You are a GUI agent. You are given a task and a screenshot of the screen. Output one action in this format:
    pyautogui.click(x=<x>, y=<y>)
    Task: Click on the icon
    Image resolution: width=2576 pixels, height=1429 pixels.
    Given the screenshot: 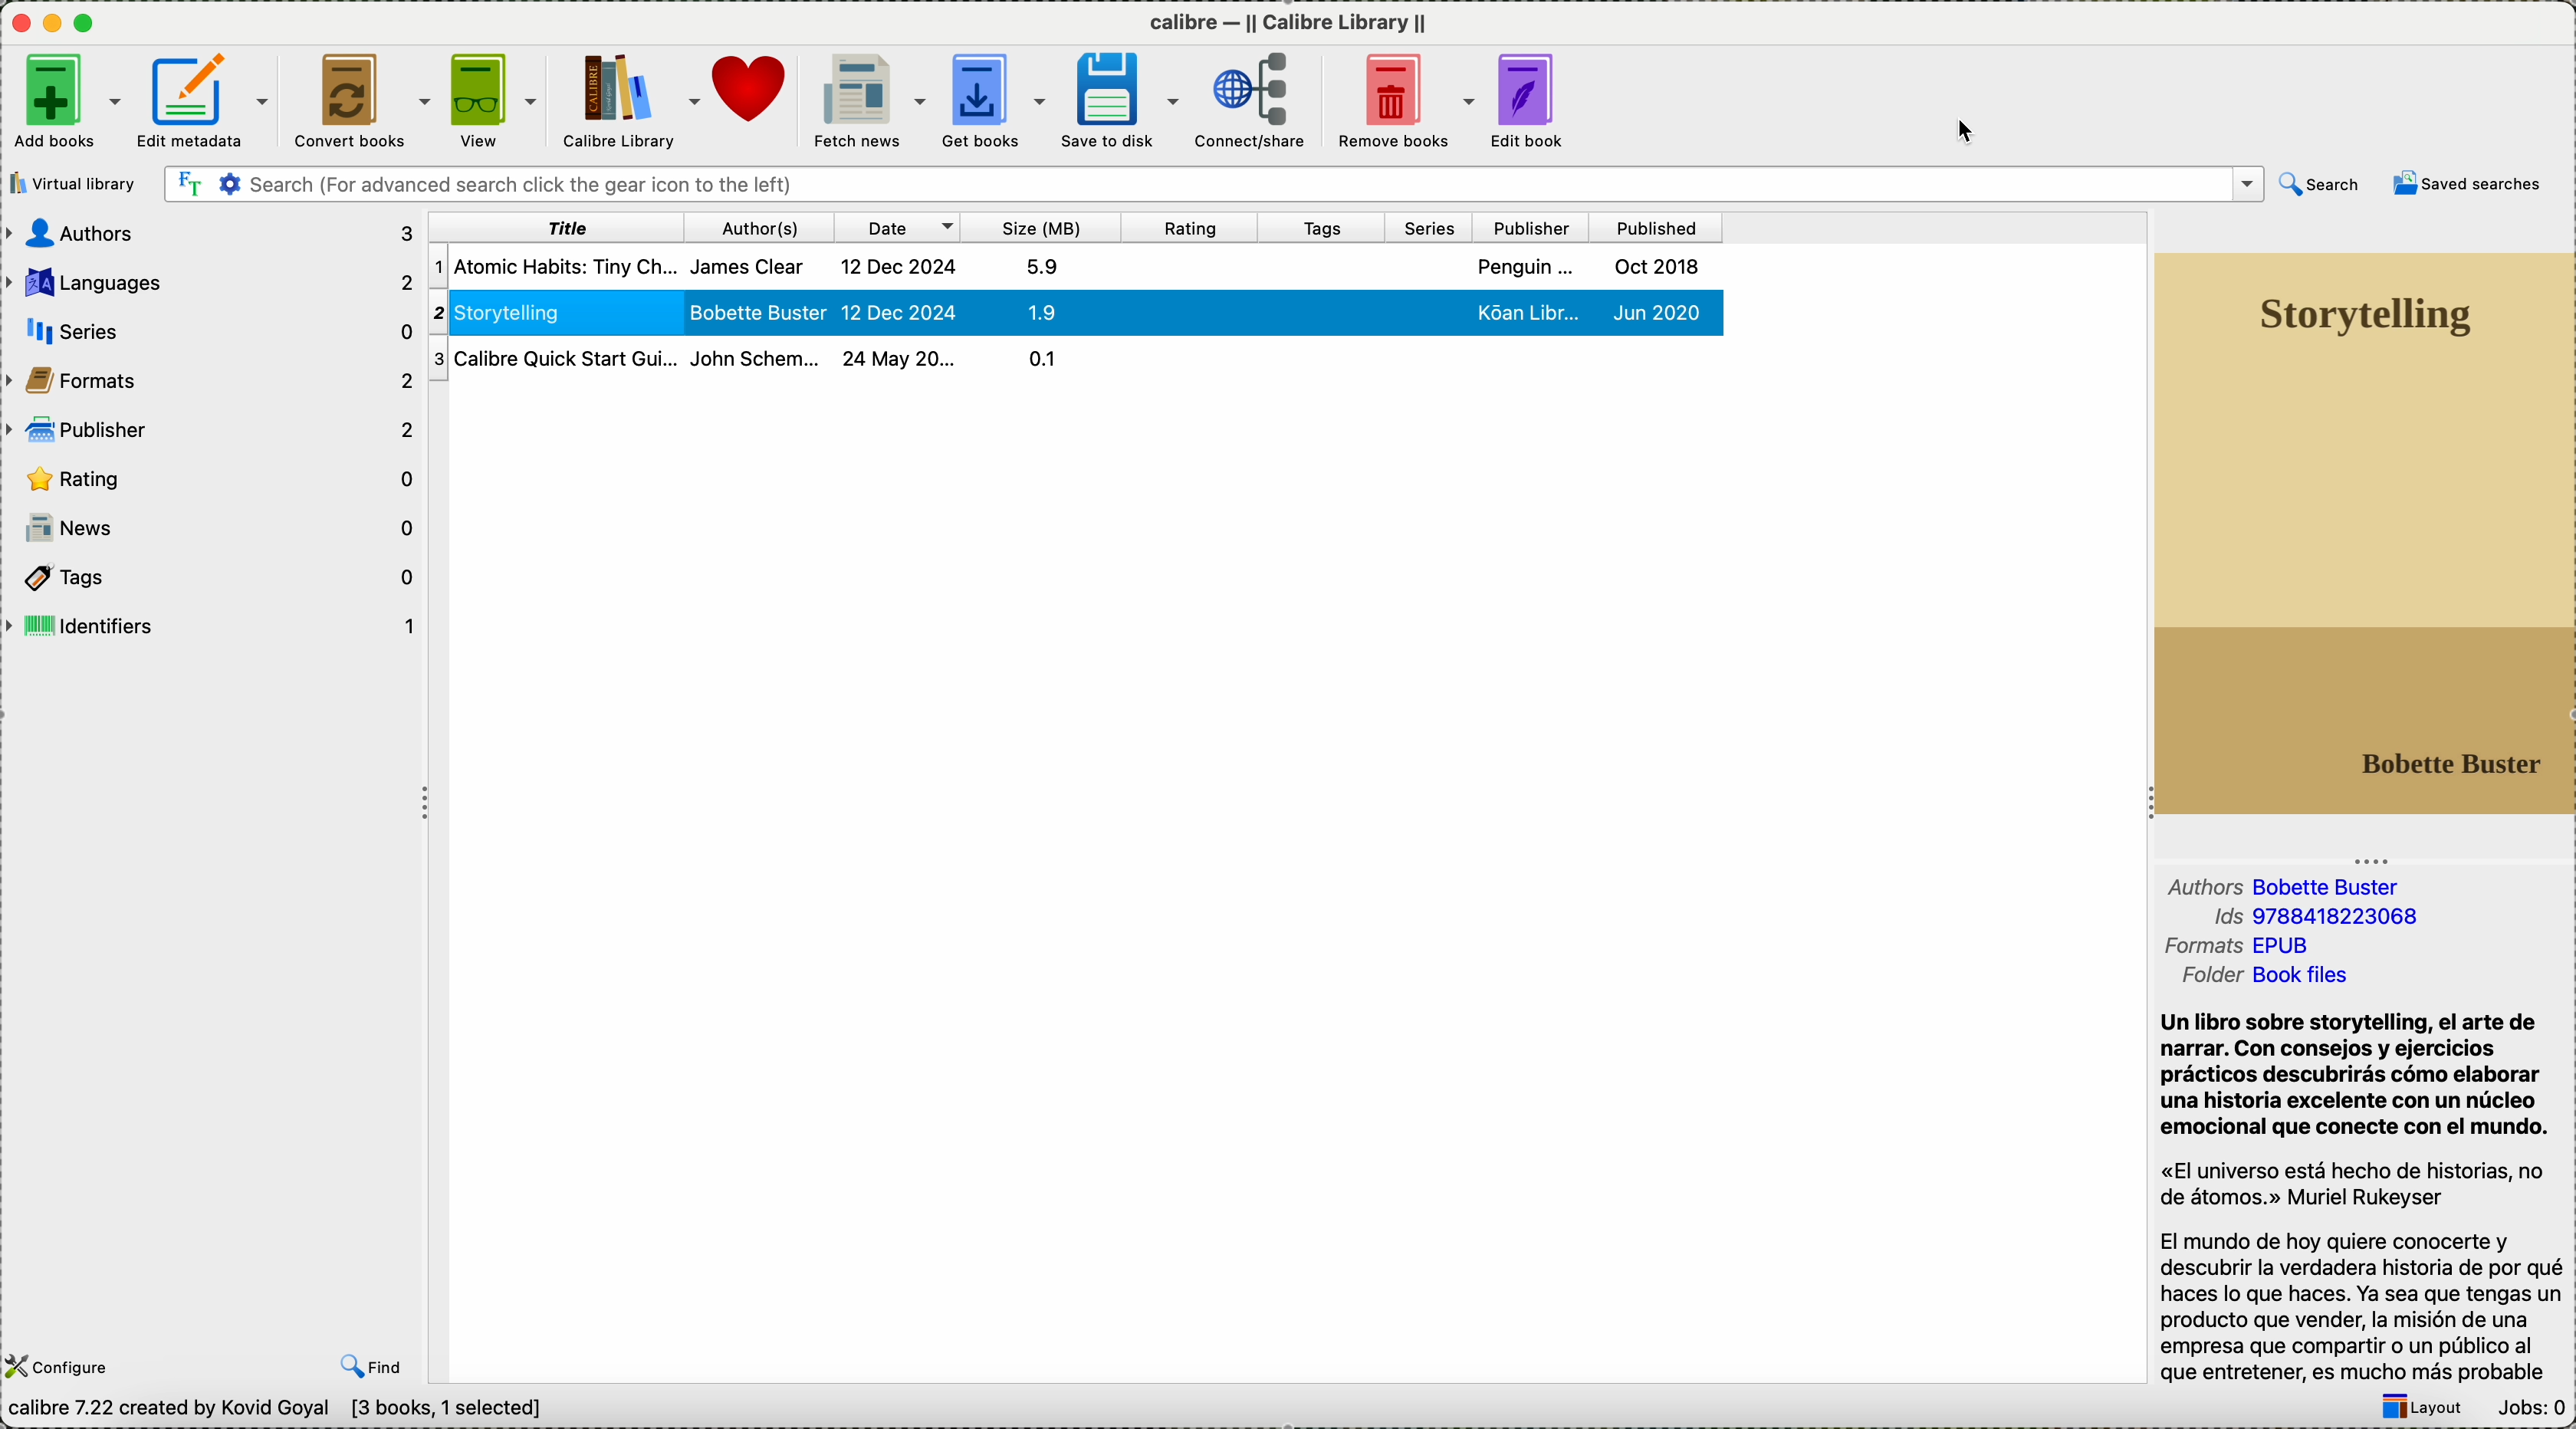 What is the action you would take?
    pyautogui.click(x=53, y=24)
    